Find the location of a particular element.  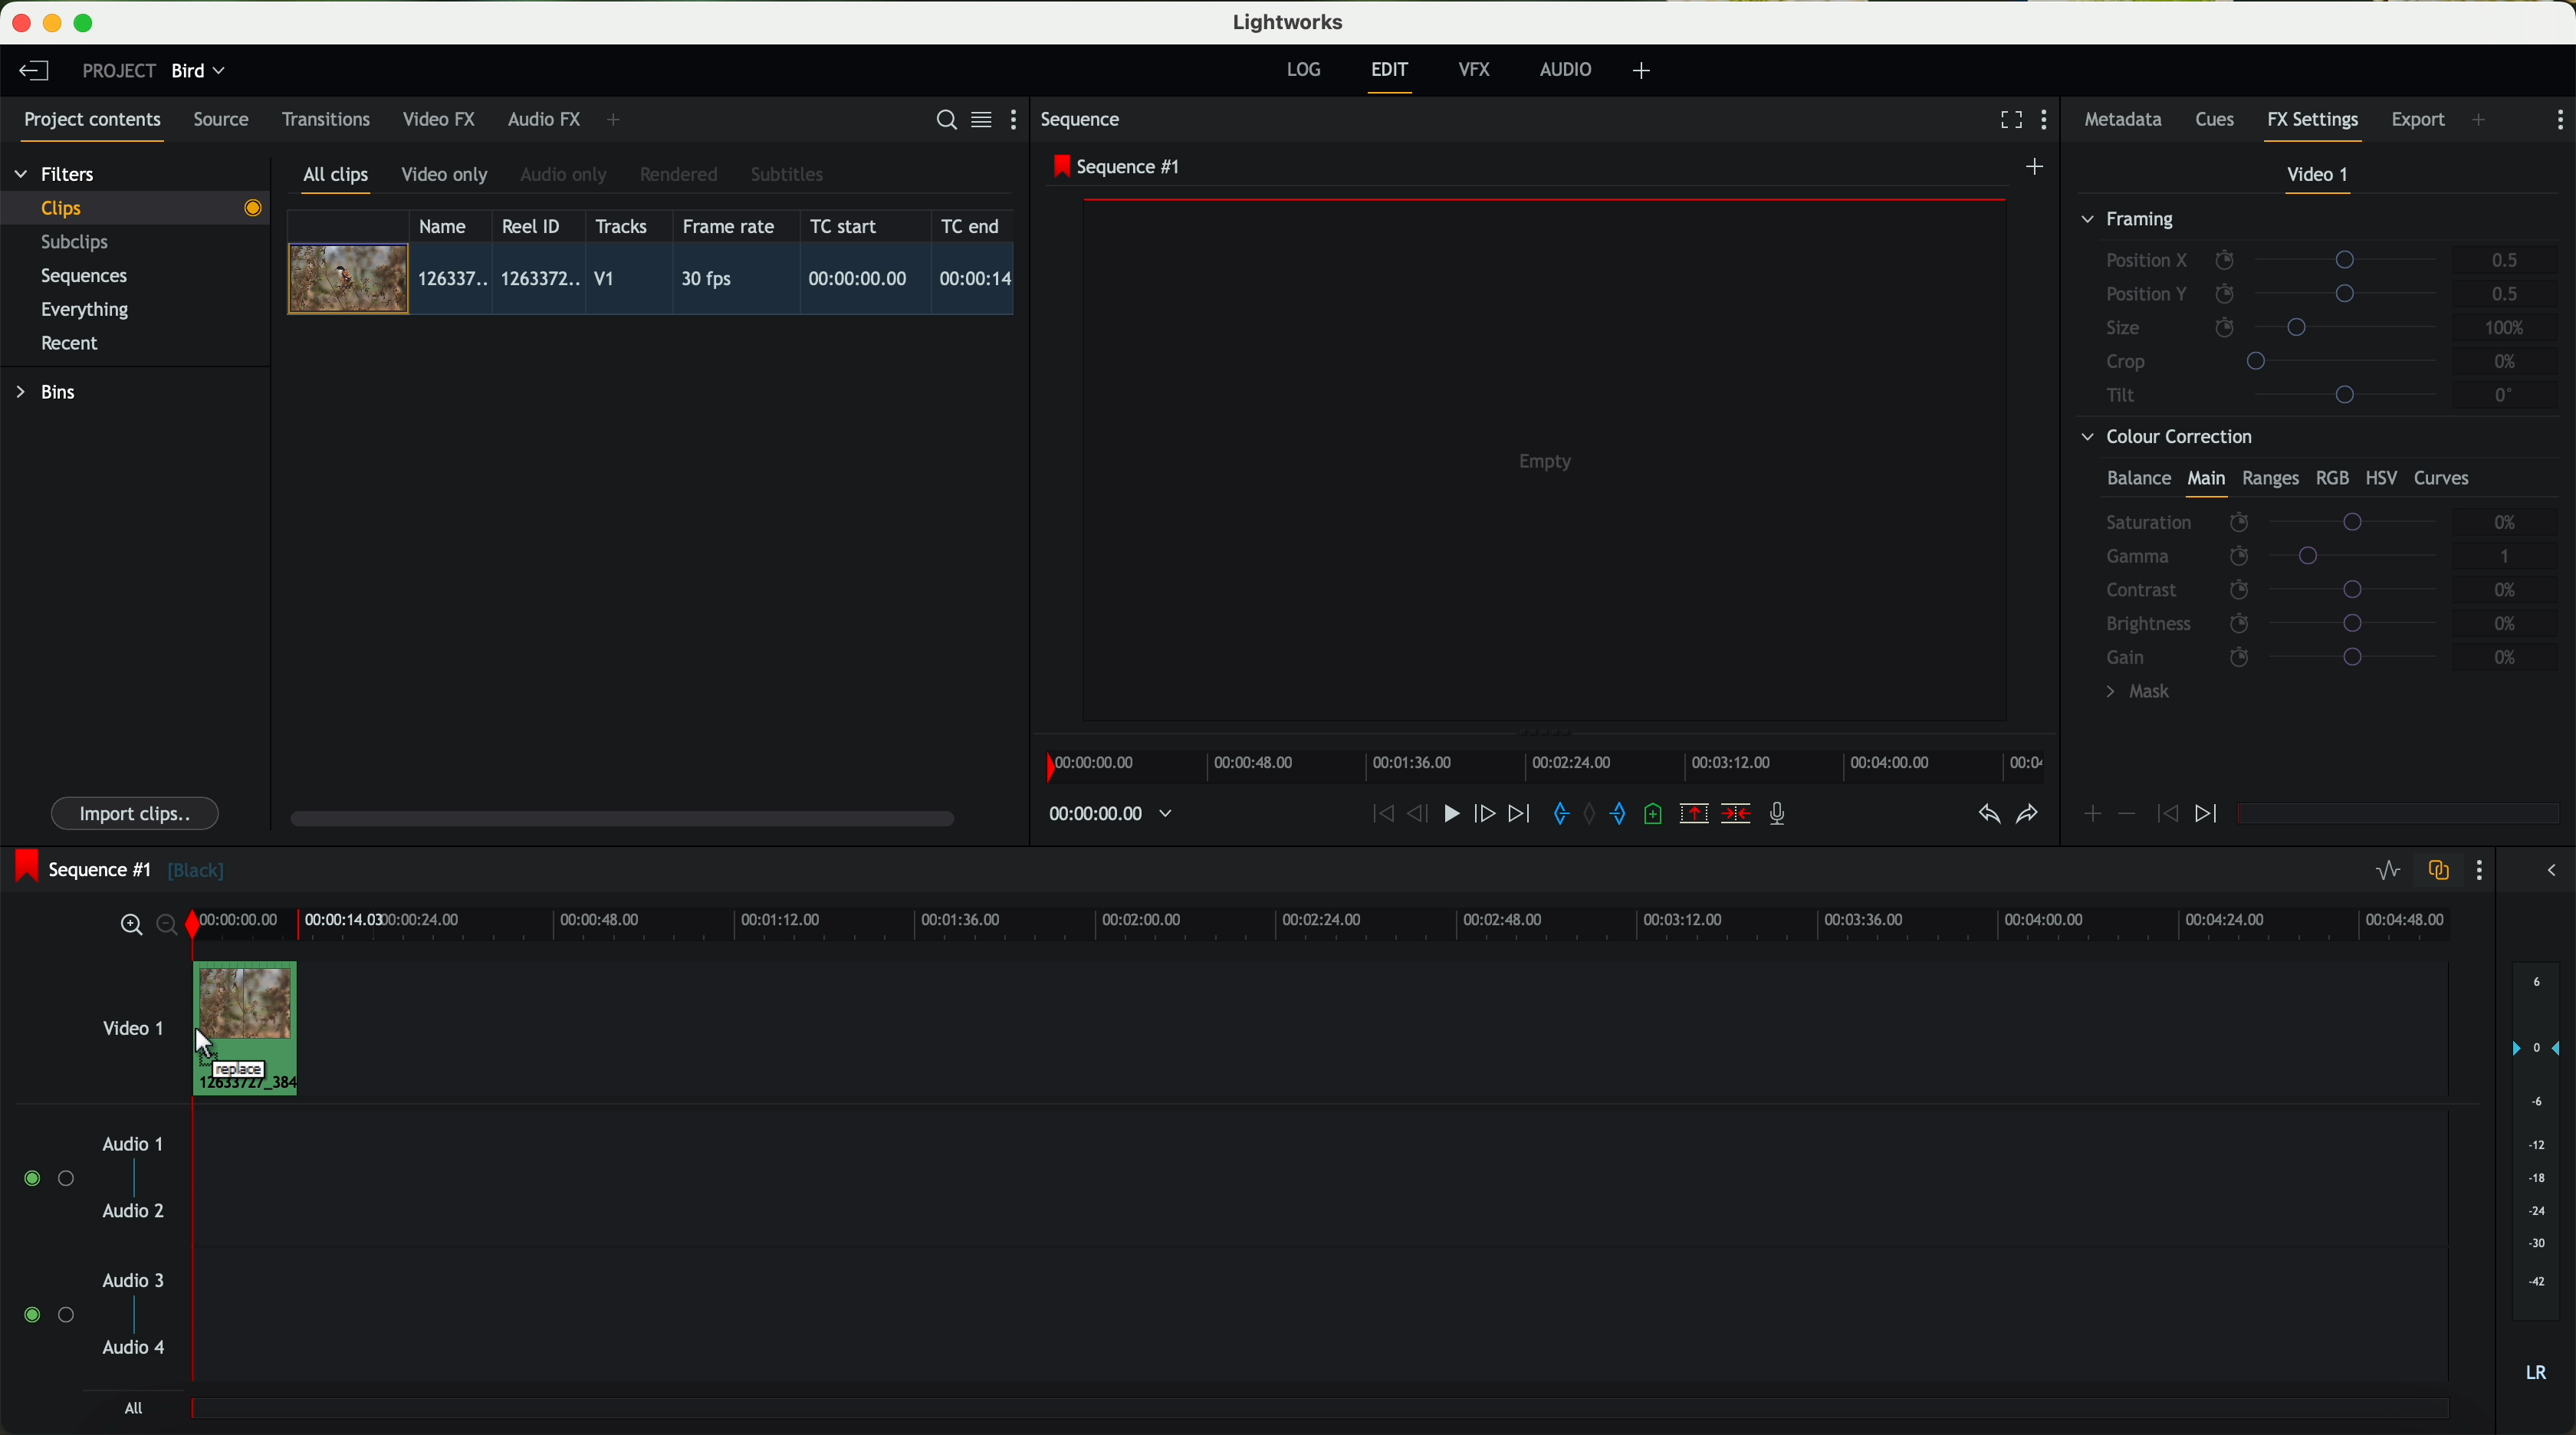

add panel is located at coordinates (2484, 122).